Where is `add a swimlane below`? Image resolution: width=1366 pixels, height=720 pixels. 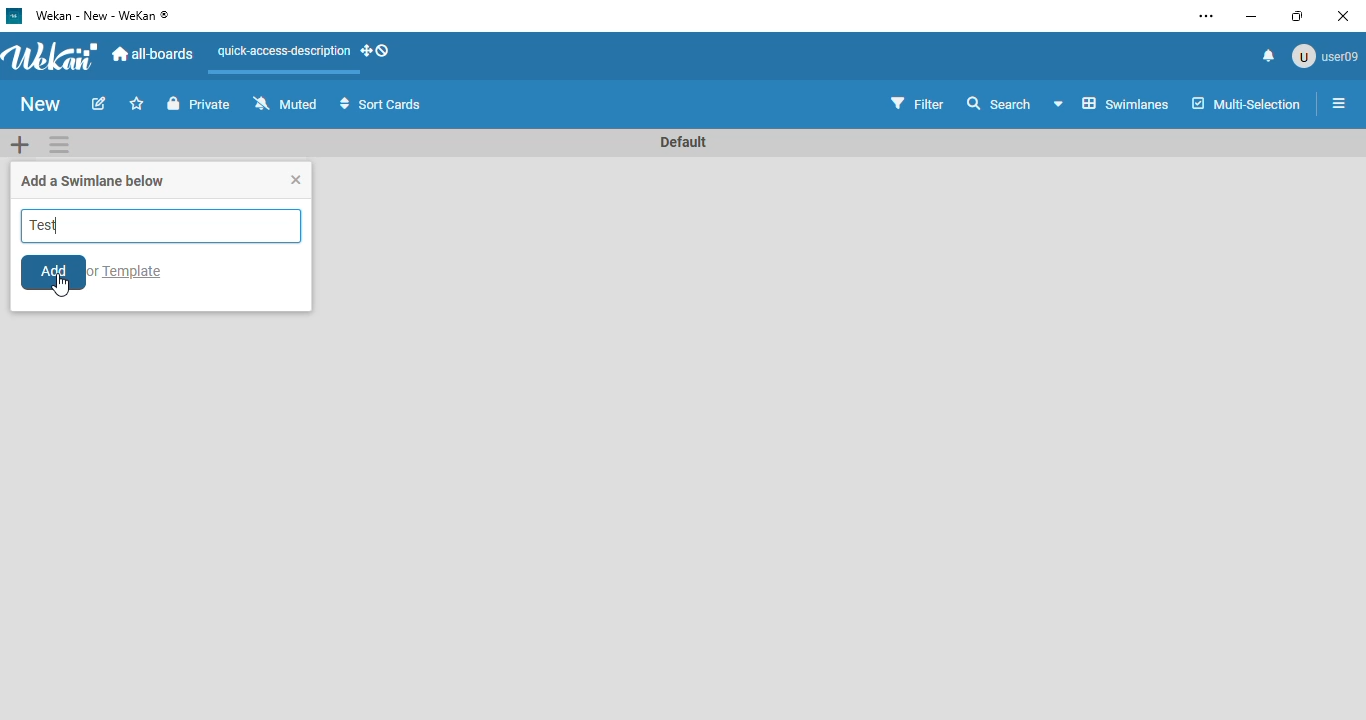 add a swimlane below is located at coordinates (95, 181).